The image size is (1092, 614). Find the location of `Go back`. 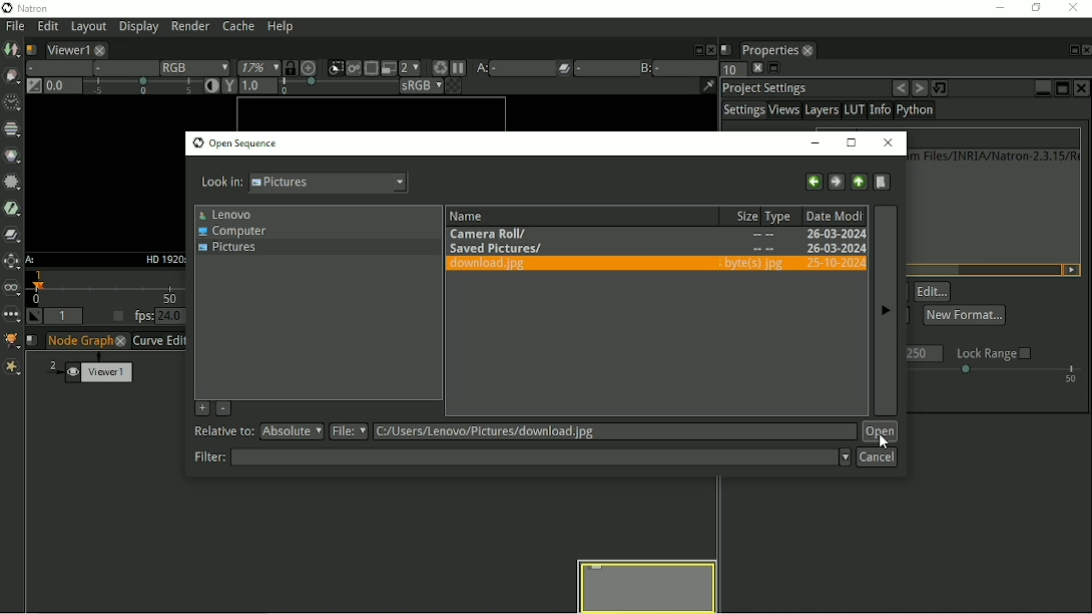

Go back is located at coordinates (813, 180).